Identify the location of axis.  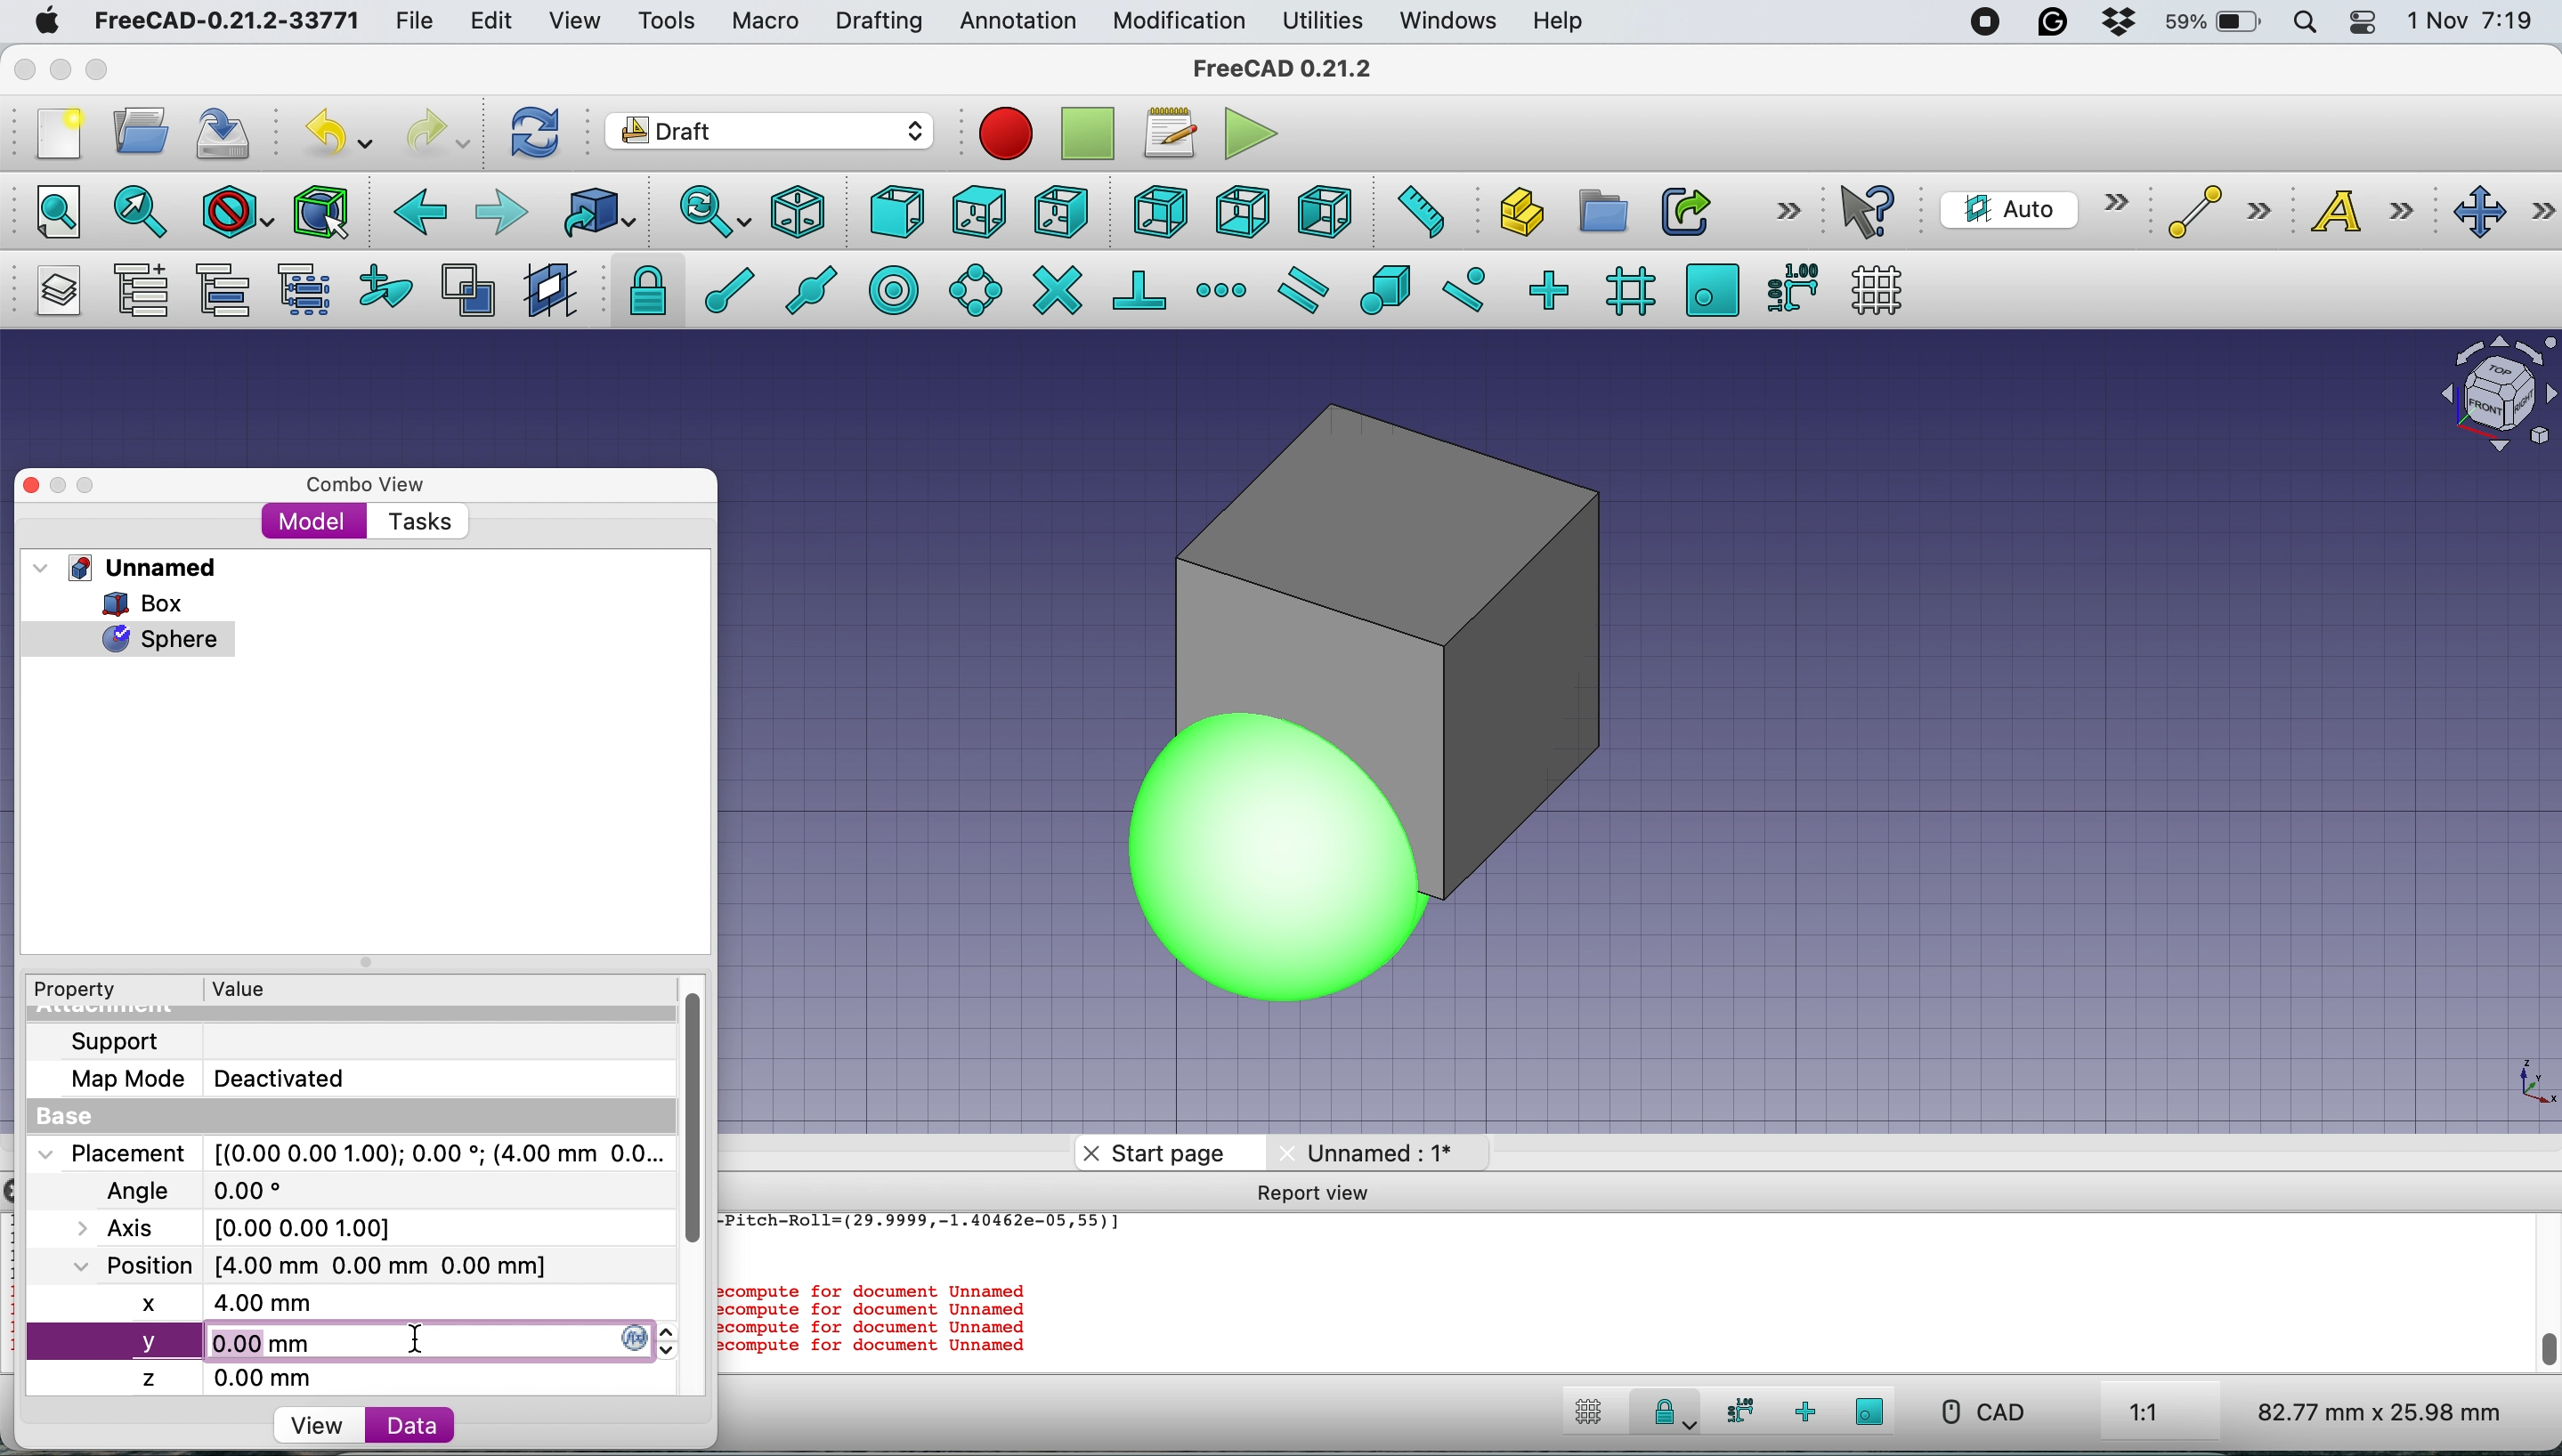
(258, 1227).